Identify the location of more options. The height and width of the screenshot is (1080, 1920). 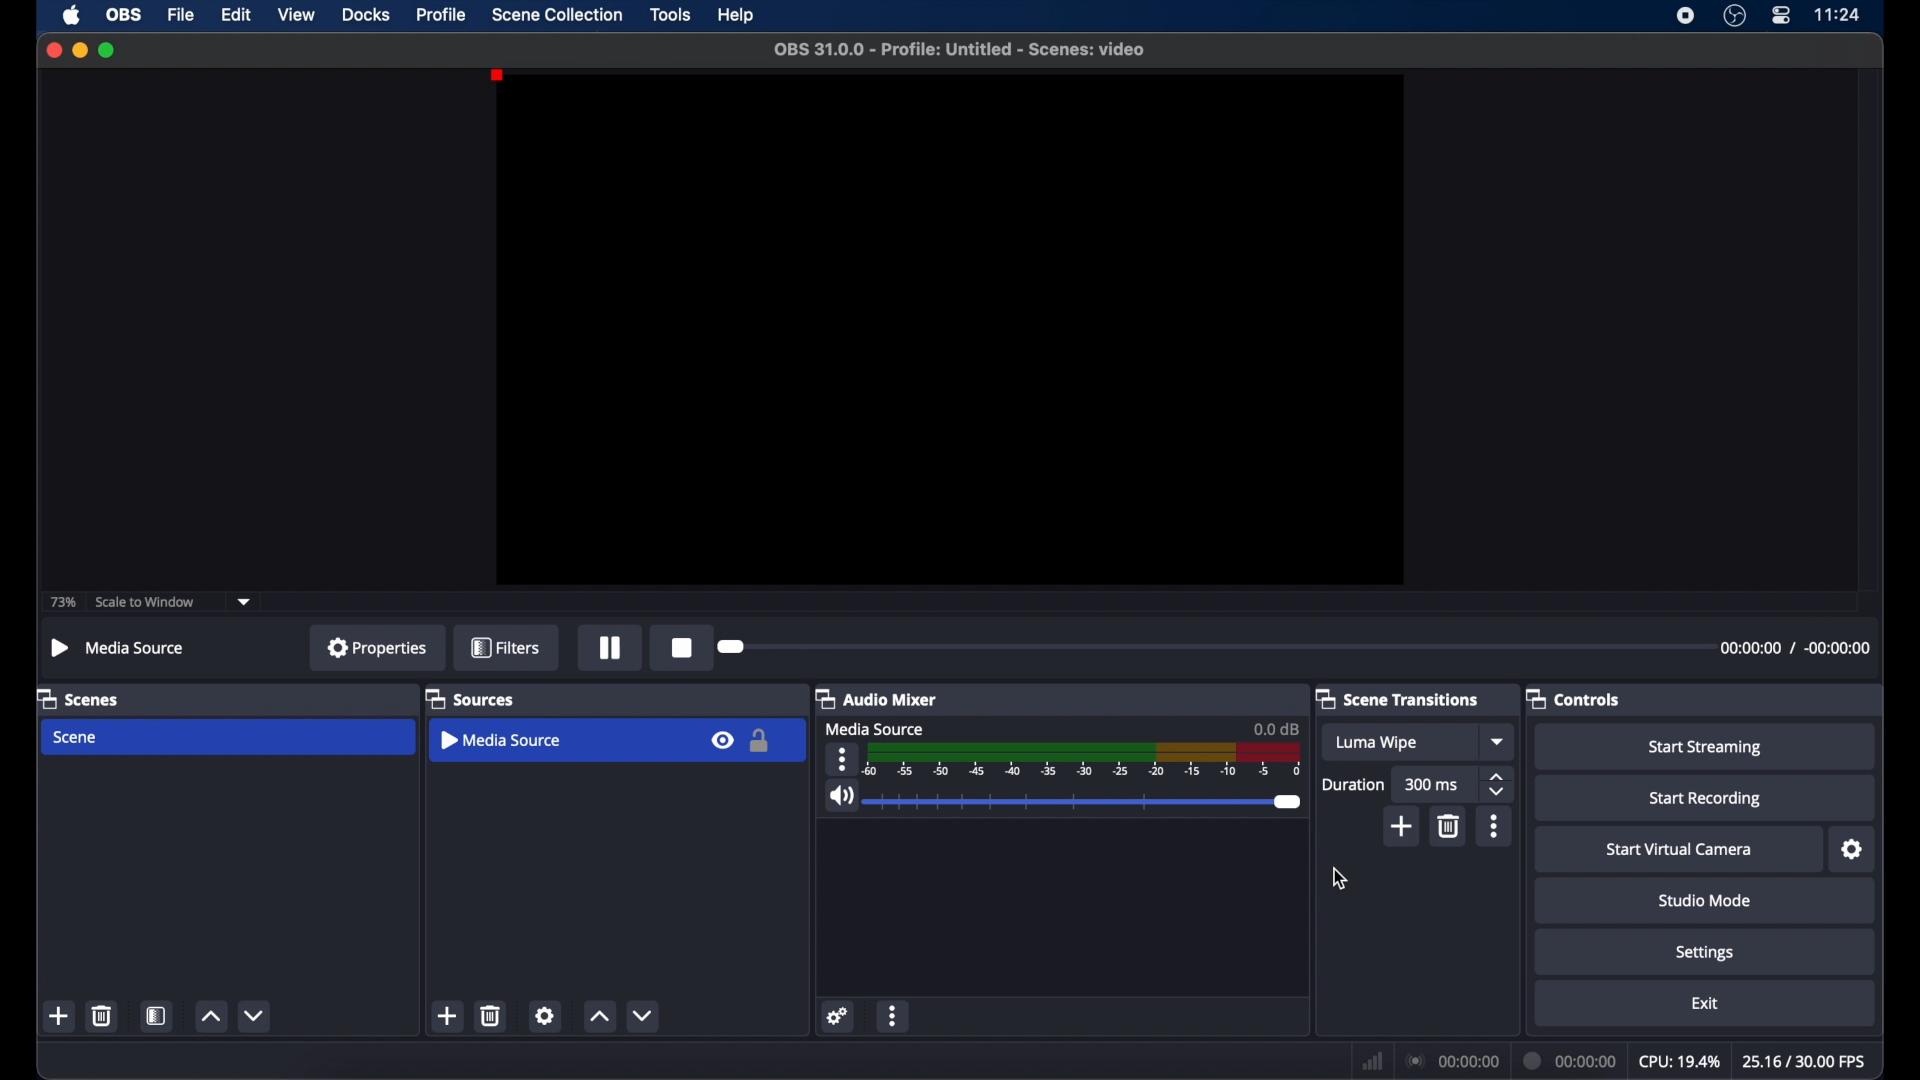
(844, 759).